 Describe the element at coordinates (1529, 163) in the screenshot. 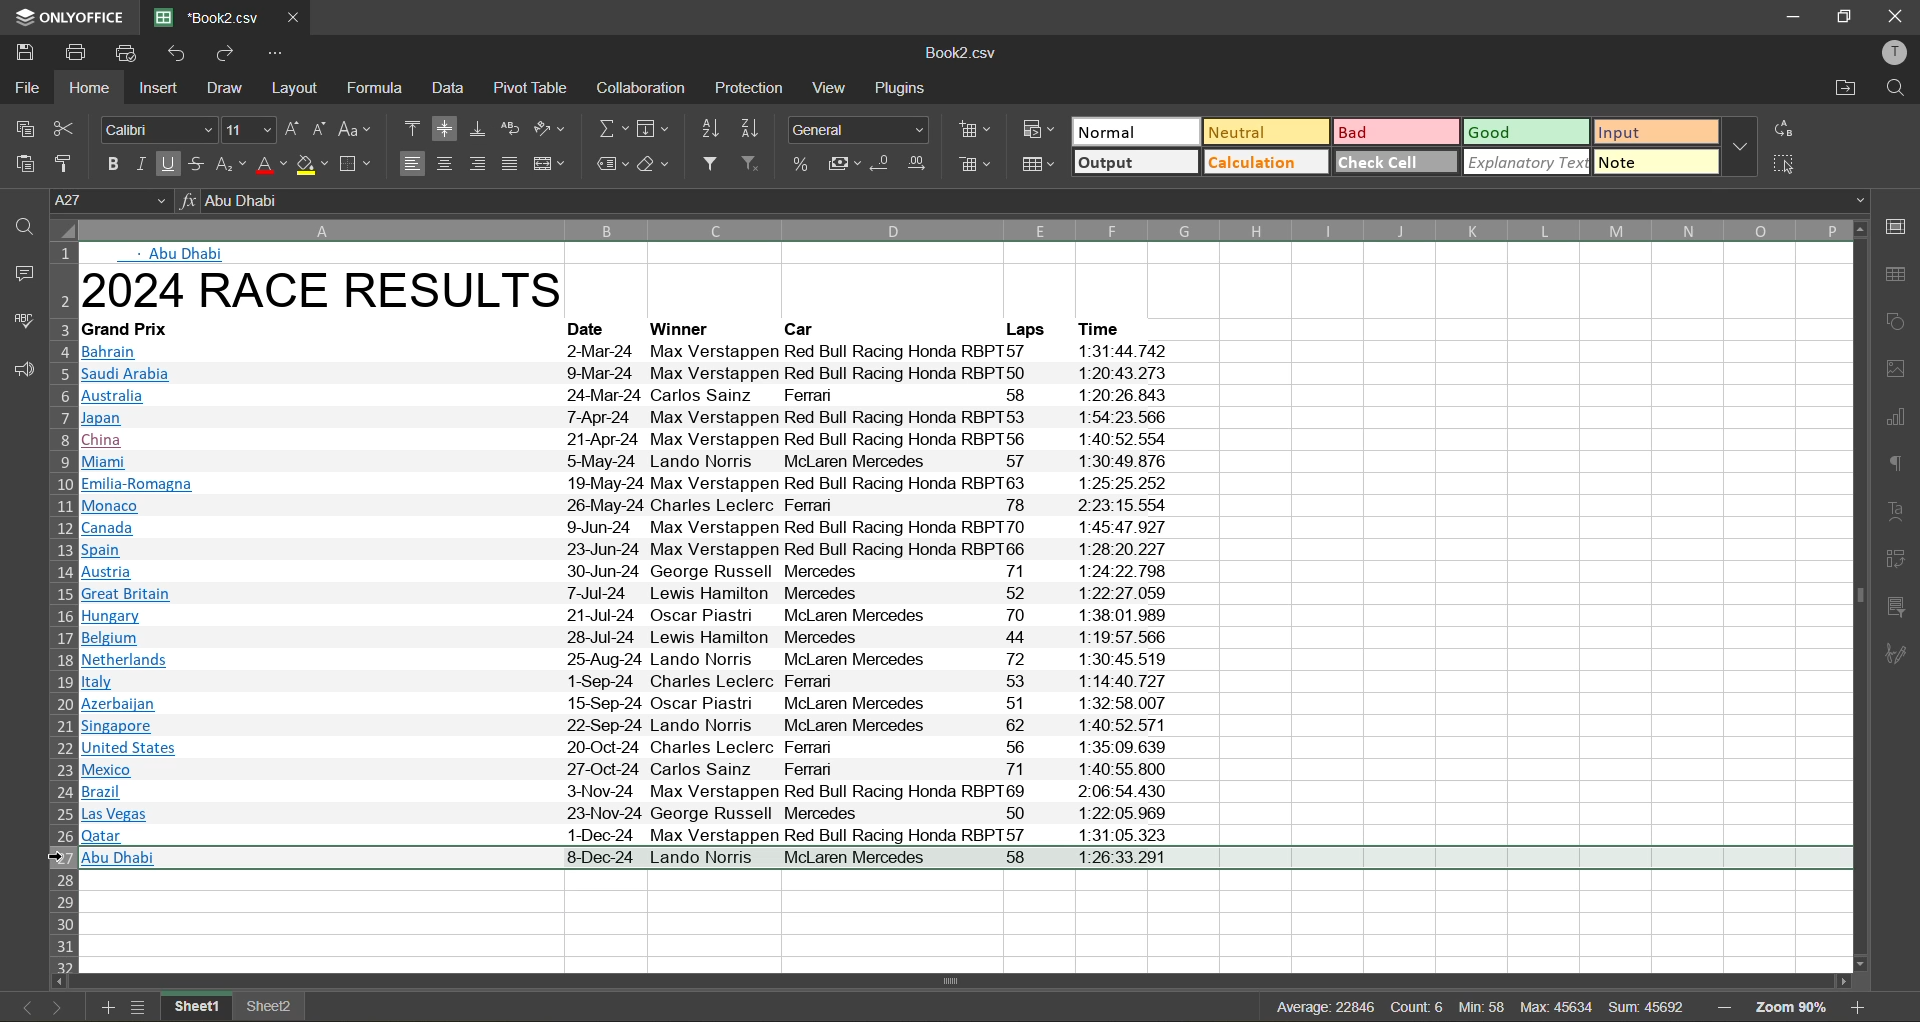

I see `explanatory text` at that location.